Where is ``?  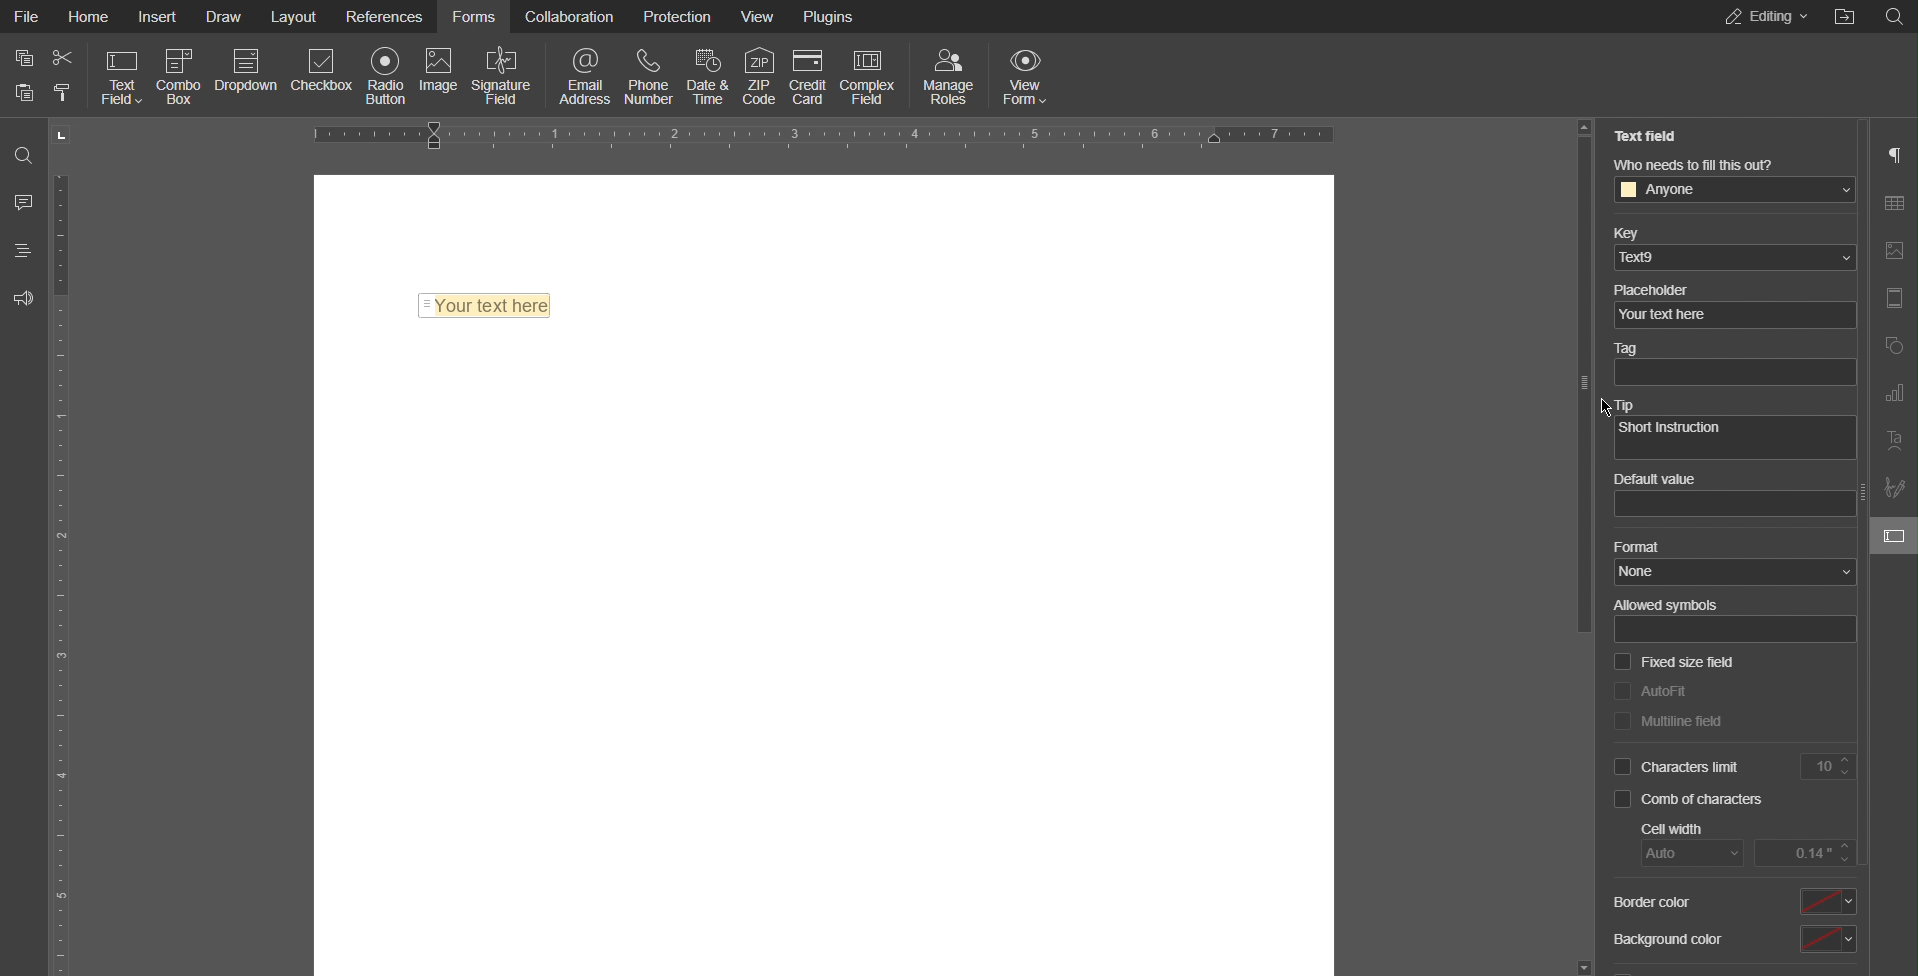  is located at coordinates (1846, 19).